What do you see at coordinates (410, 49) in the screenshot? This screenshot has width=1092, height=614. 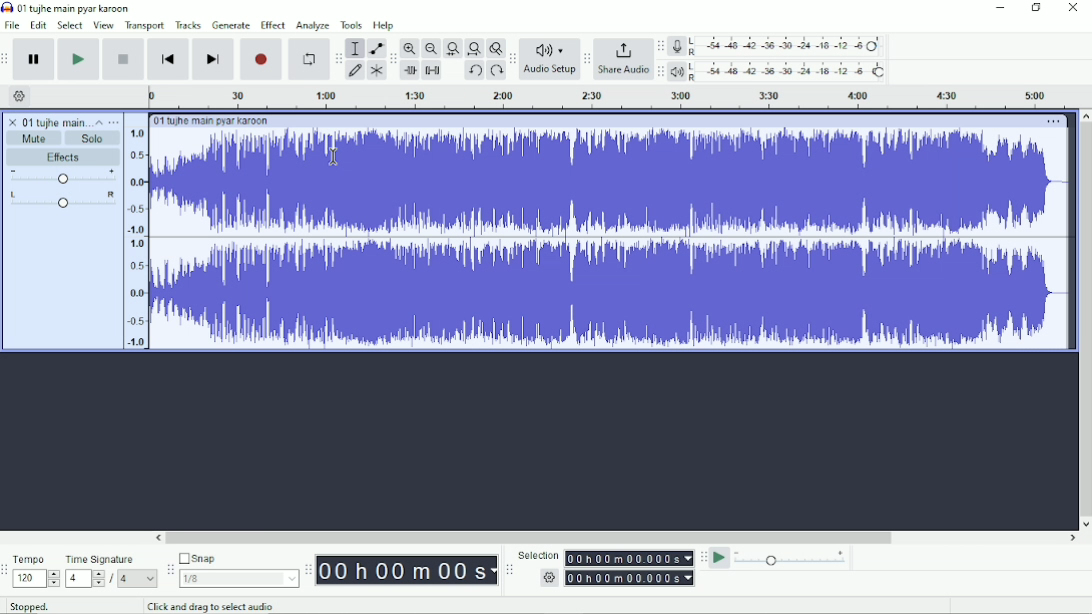 I see `Zoom In` at bounding box center [410, 49].